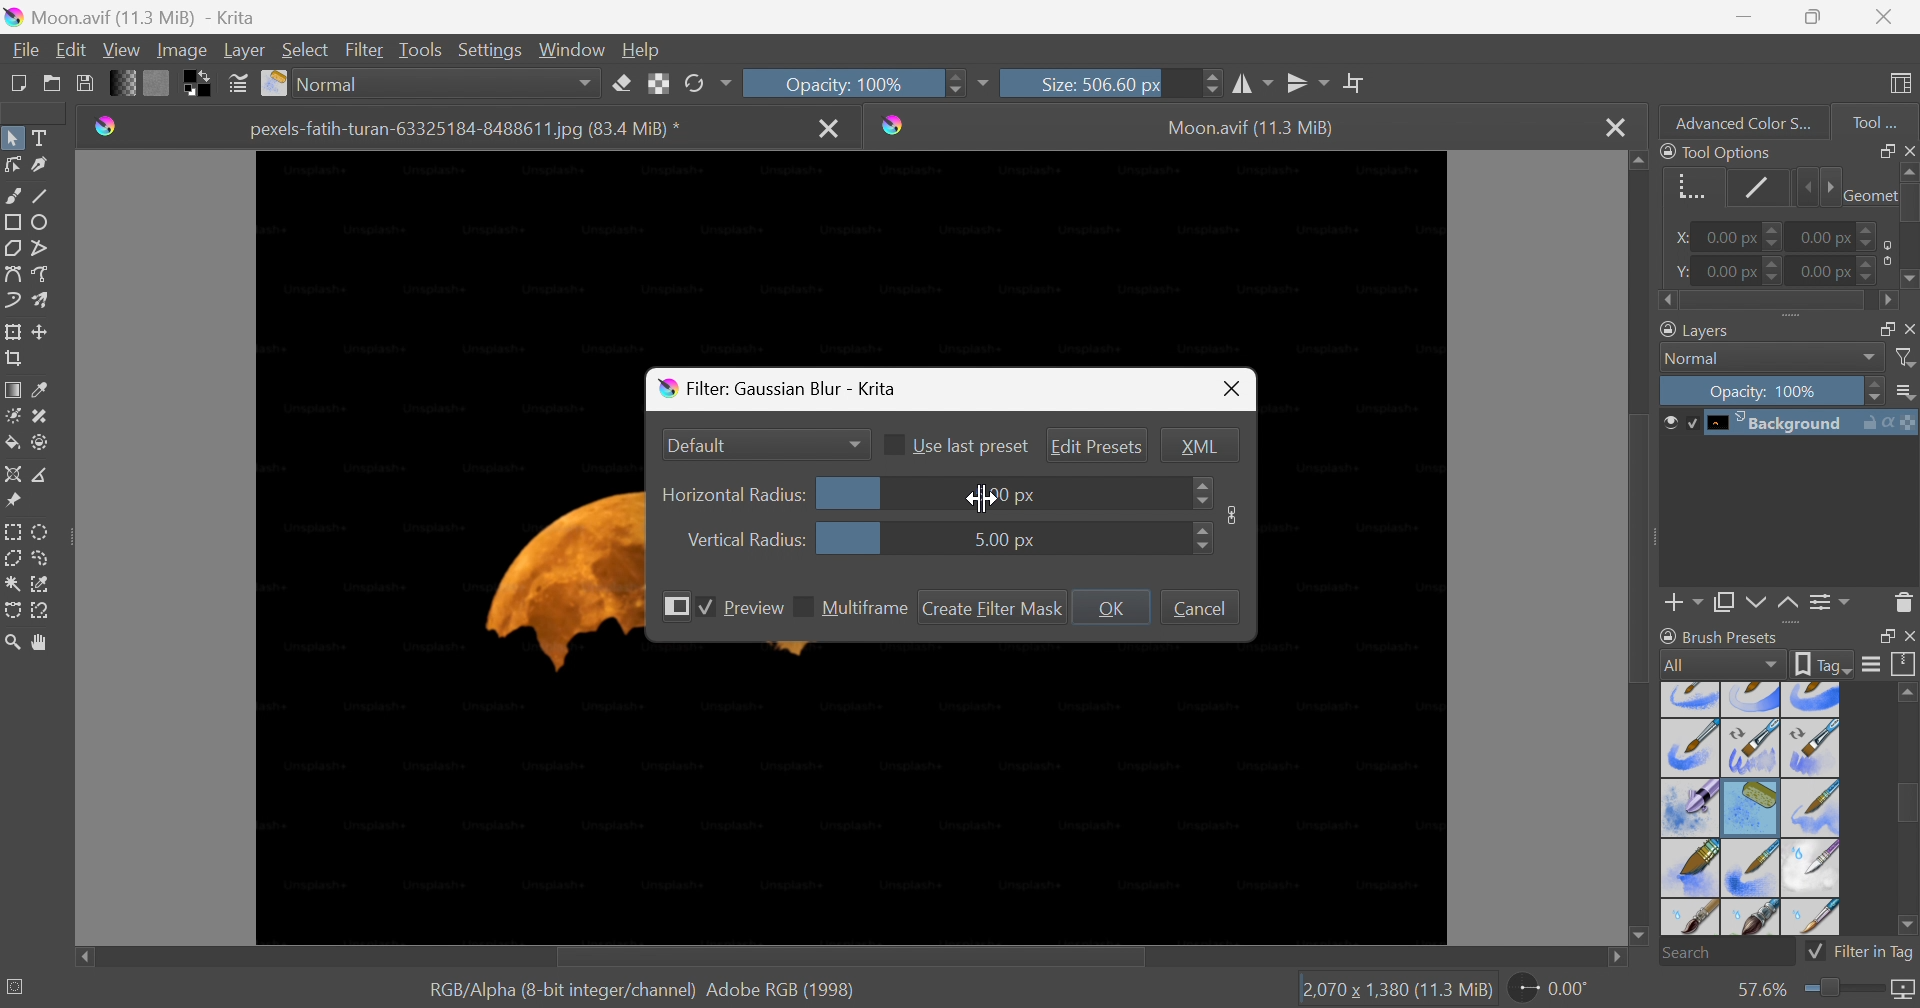  I want to click on Slider, so click(1846, 992).